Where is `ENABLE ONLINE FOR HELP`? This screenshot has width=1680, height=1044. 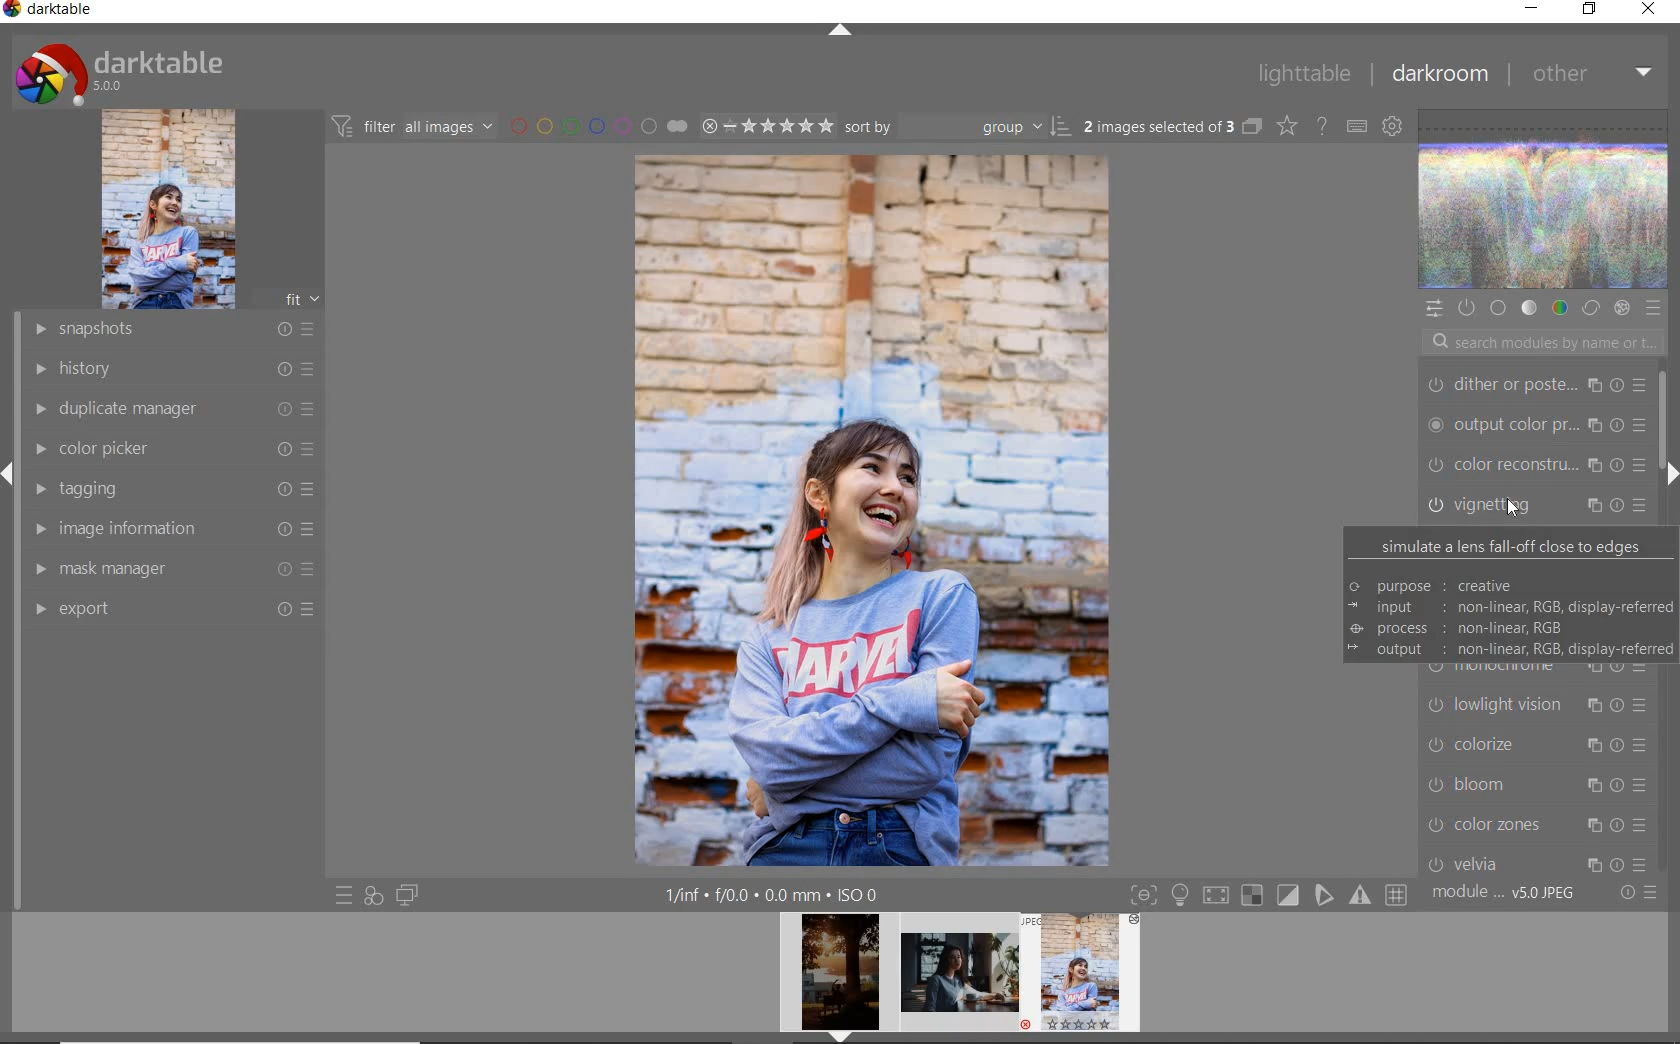 ENABLE ONLINE FOR HELP is located at coordinates (1321, 124).